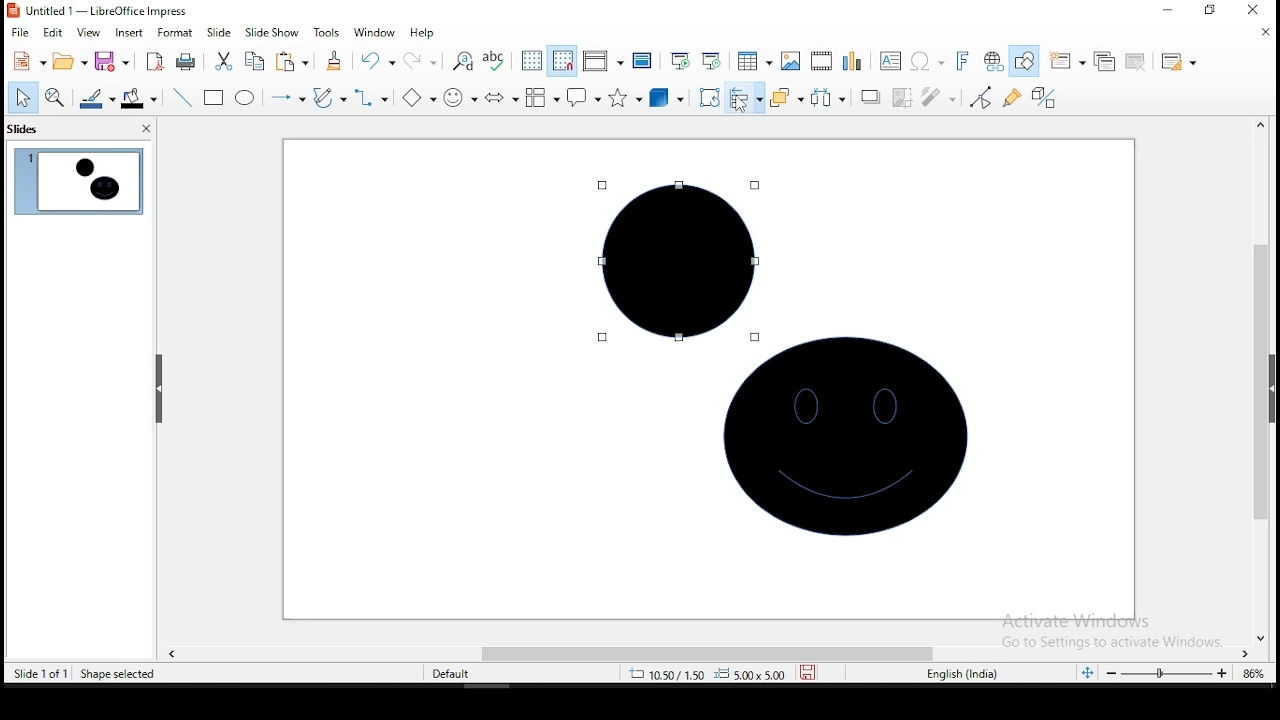 The image size is (1280, 720). What do you see at coordinates (740, 104) in the screenshot?
I see `mouse pointer` at bounding box center [740, 104].